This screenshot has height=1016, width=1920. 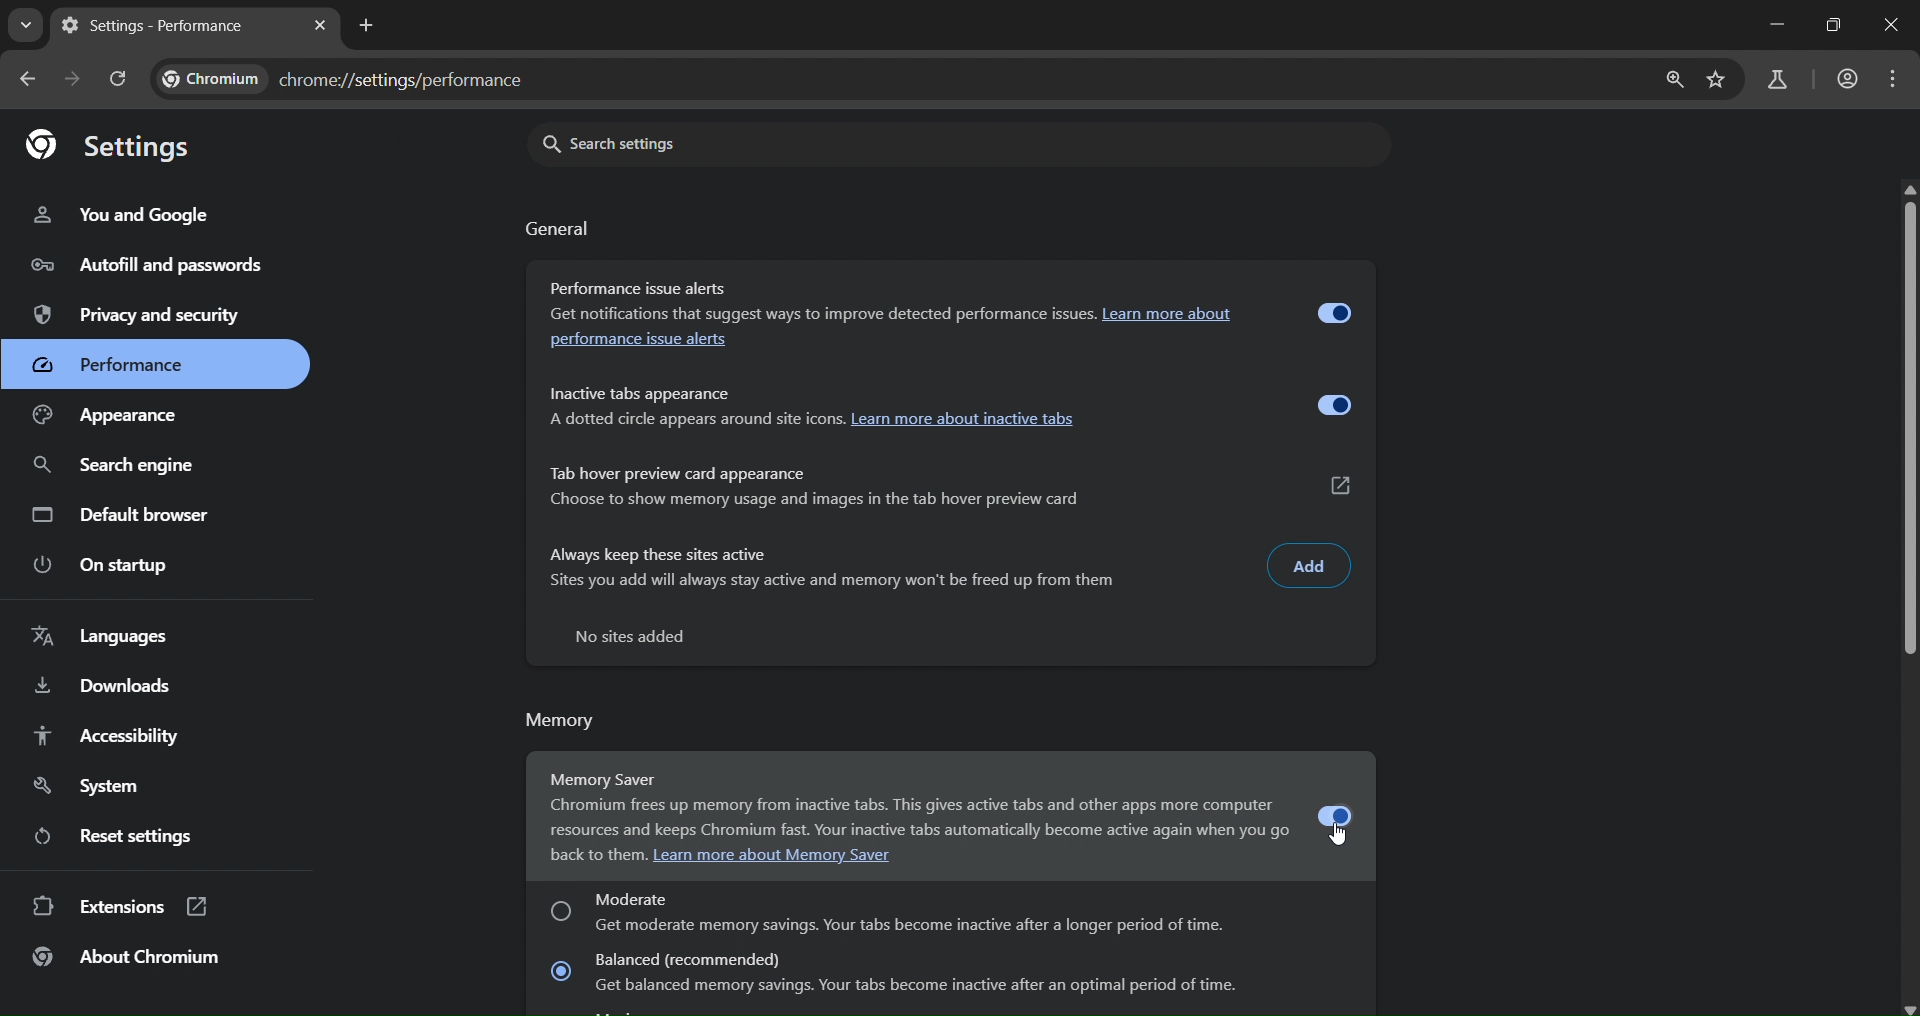 What do you see at coordinates (1313, 565) in the screenshot?
I see `add` at bounding box center [1313, 565].